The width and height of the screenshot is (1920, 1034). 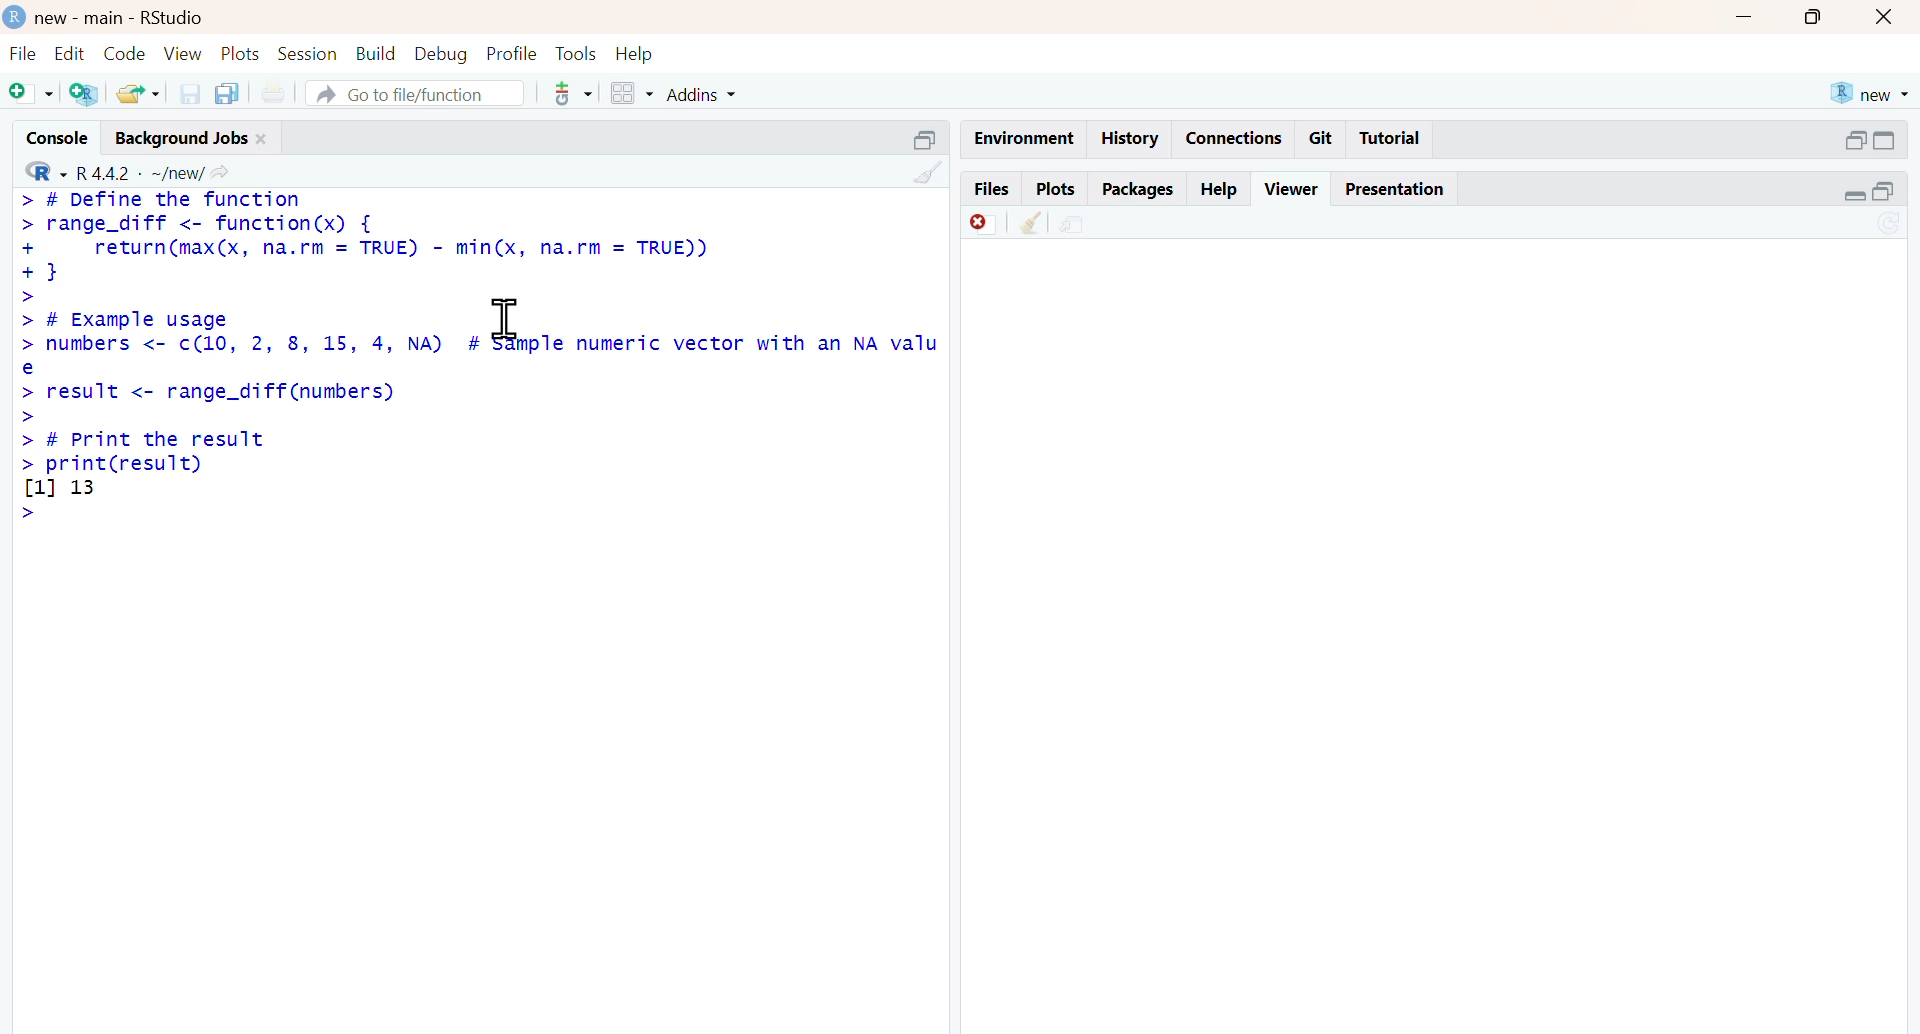 I want to click on share icon, so click(x=219, y=173).